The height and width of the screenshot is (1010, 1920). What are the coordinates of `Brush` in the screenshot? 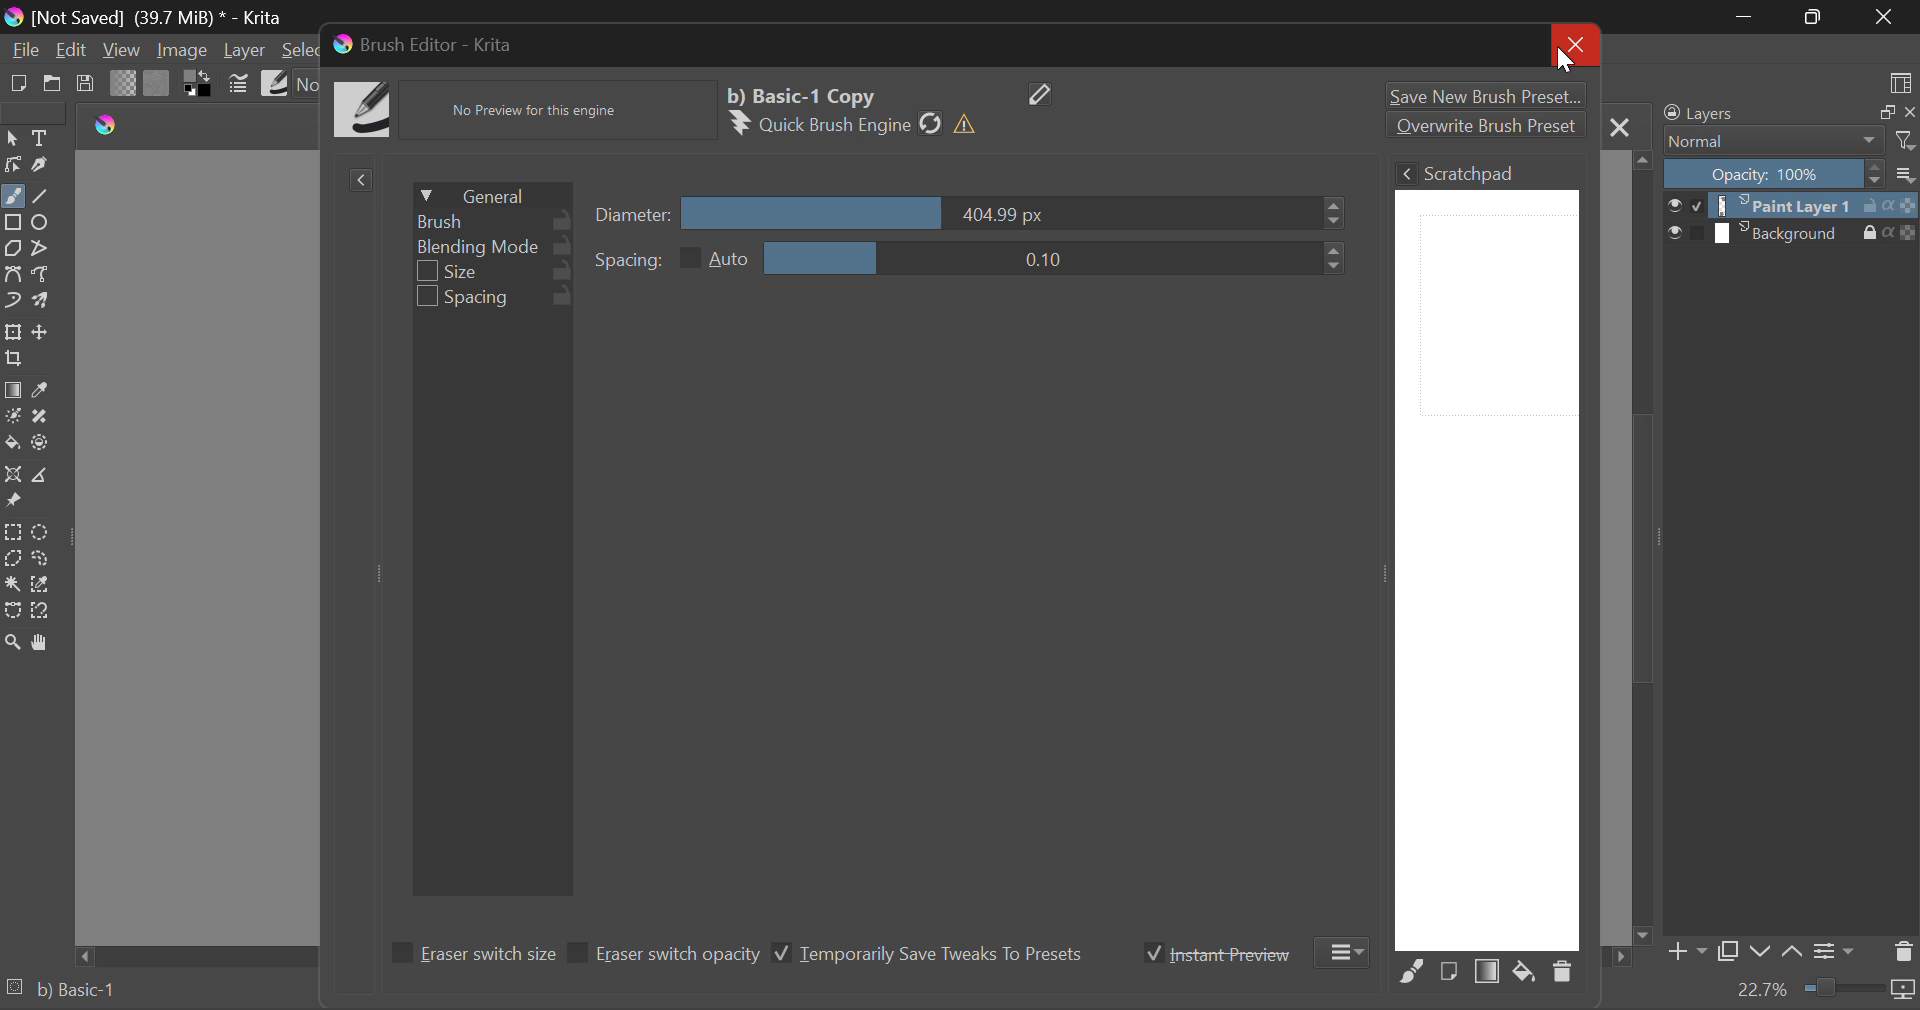 It's located at (492, 220).